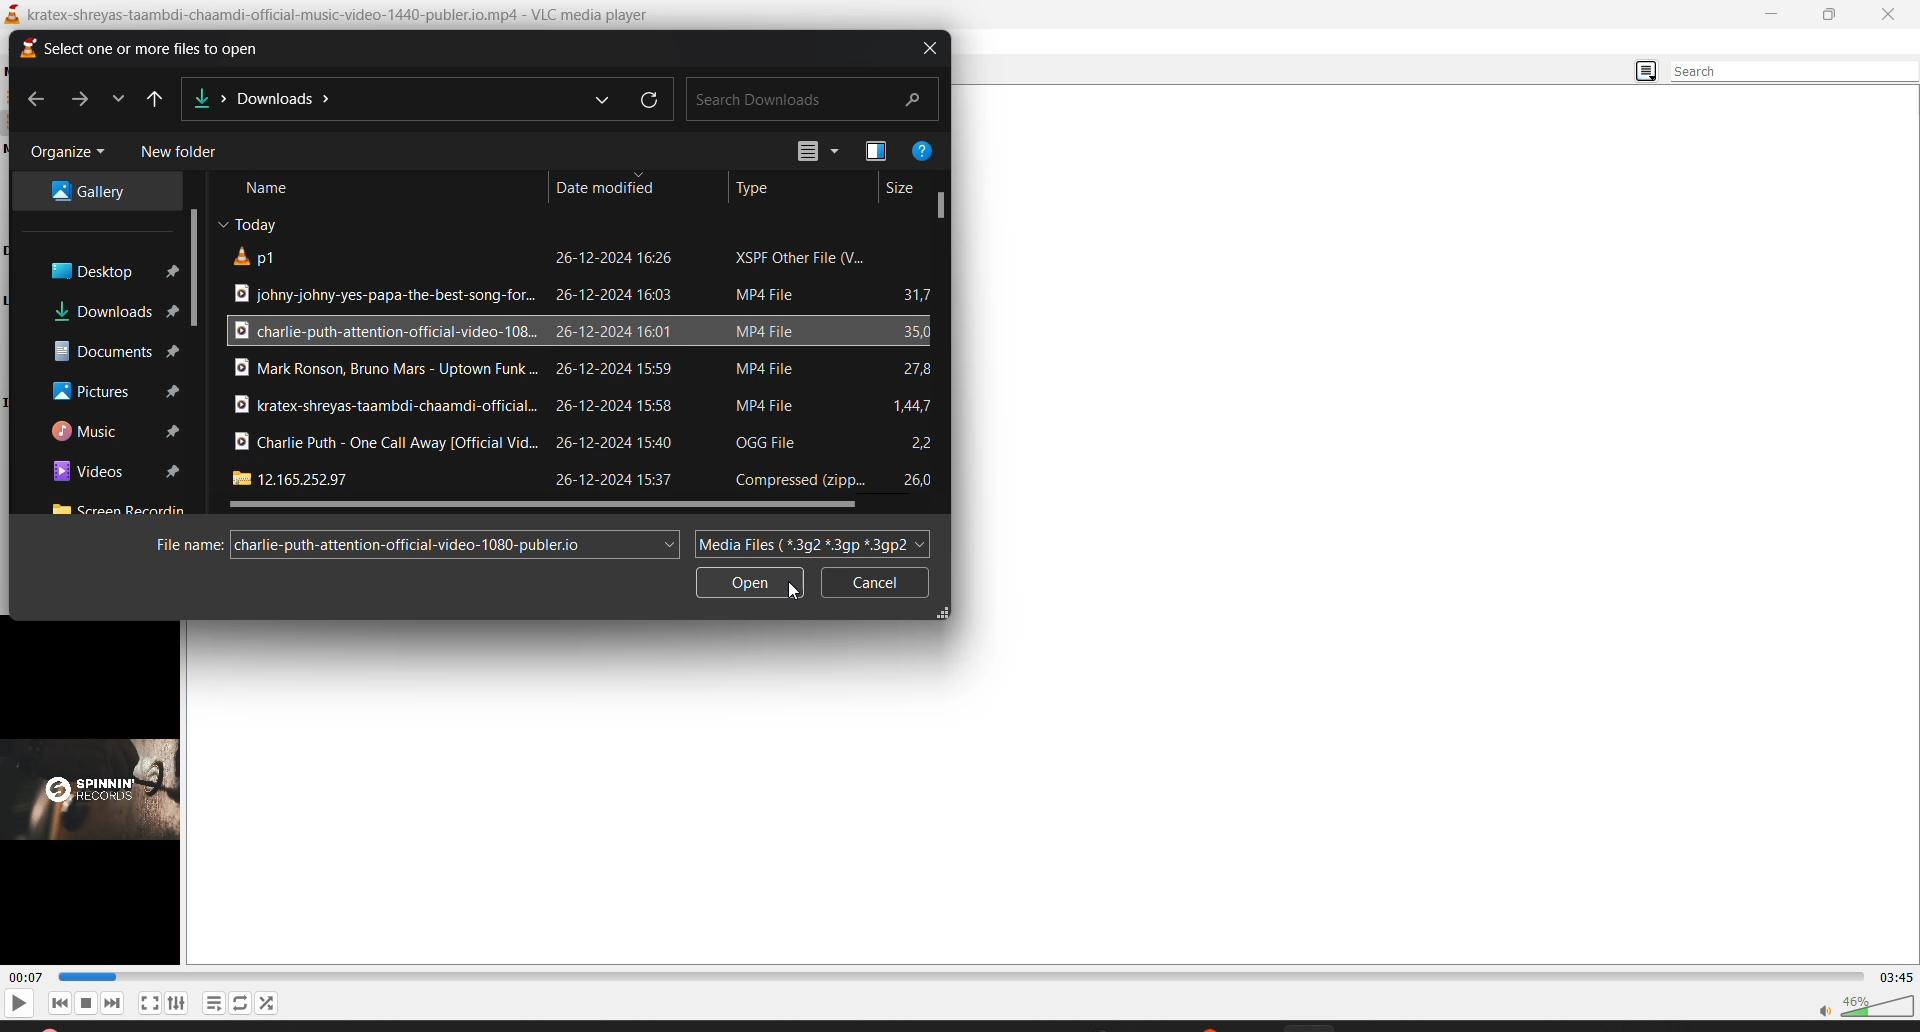 This screenshot has width=1920, height=1032. I want to click on file title, so click(382, 440).